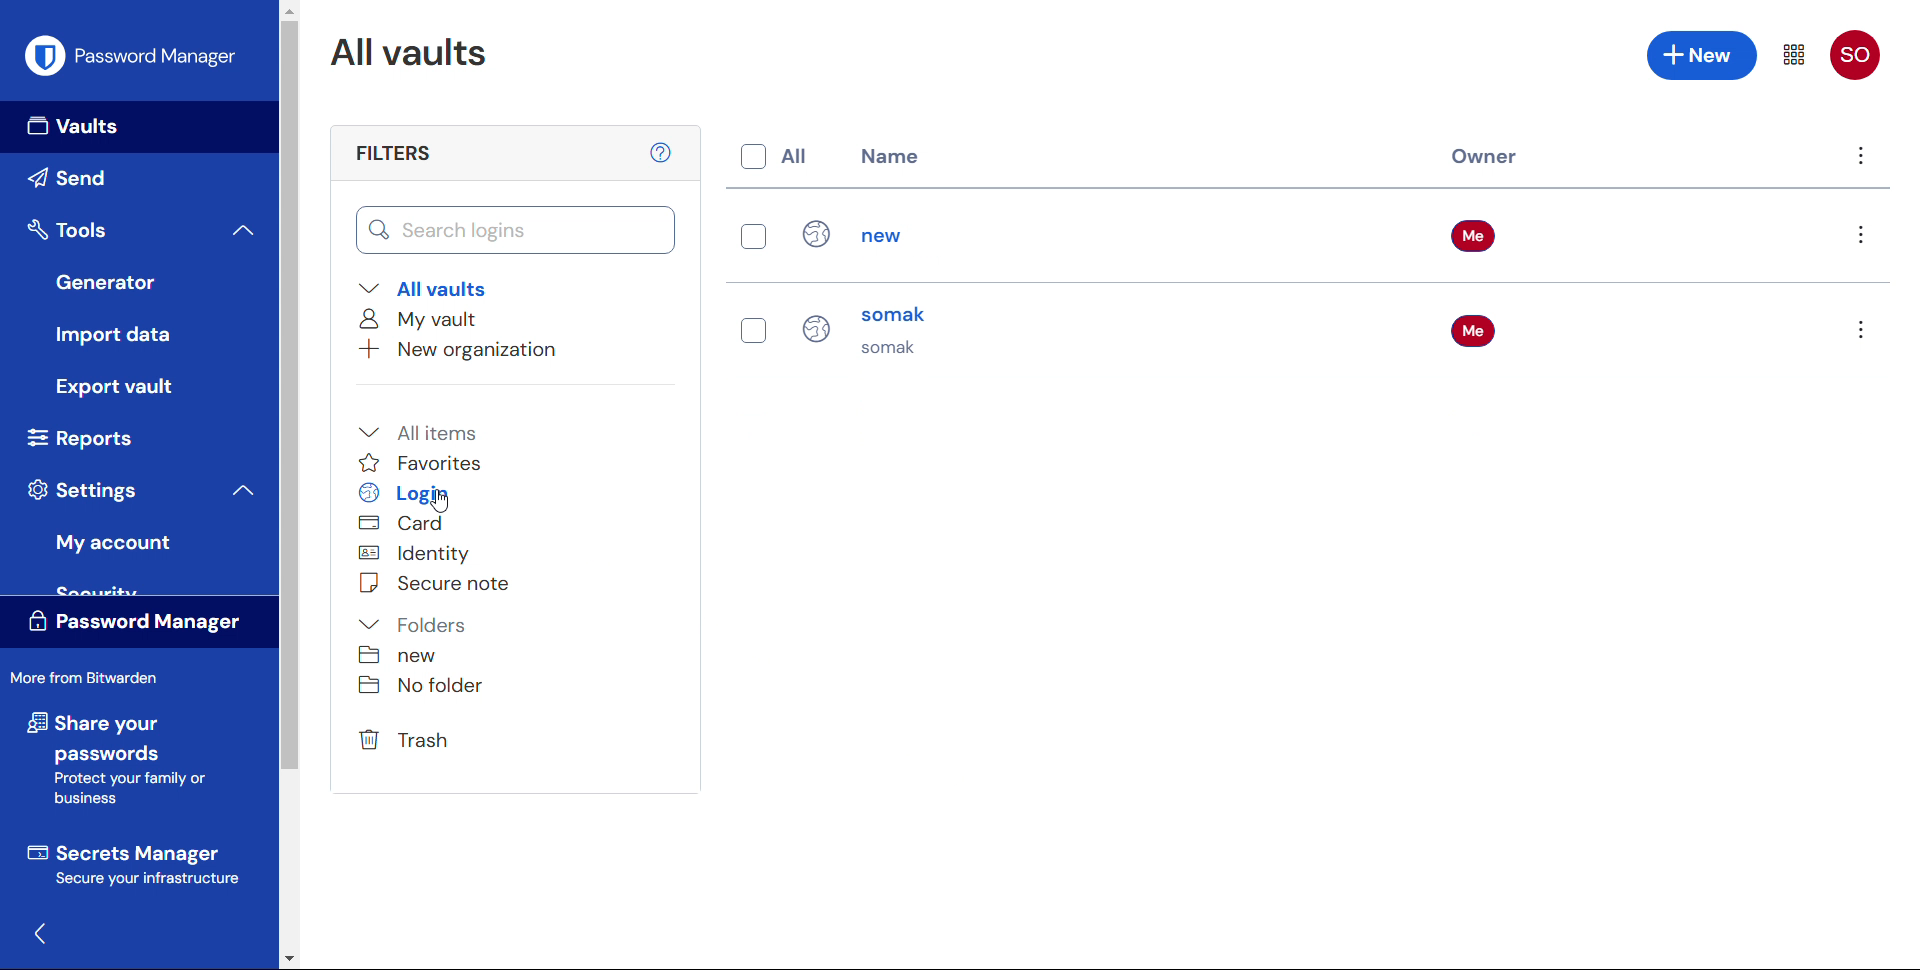  What do you see at coordinates (459, 349) in the screenshot?
I see `Add new organisation ` at bounding box center [459, 349].